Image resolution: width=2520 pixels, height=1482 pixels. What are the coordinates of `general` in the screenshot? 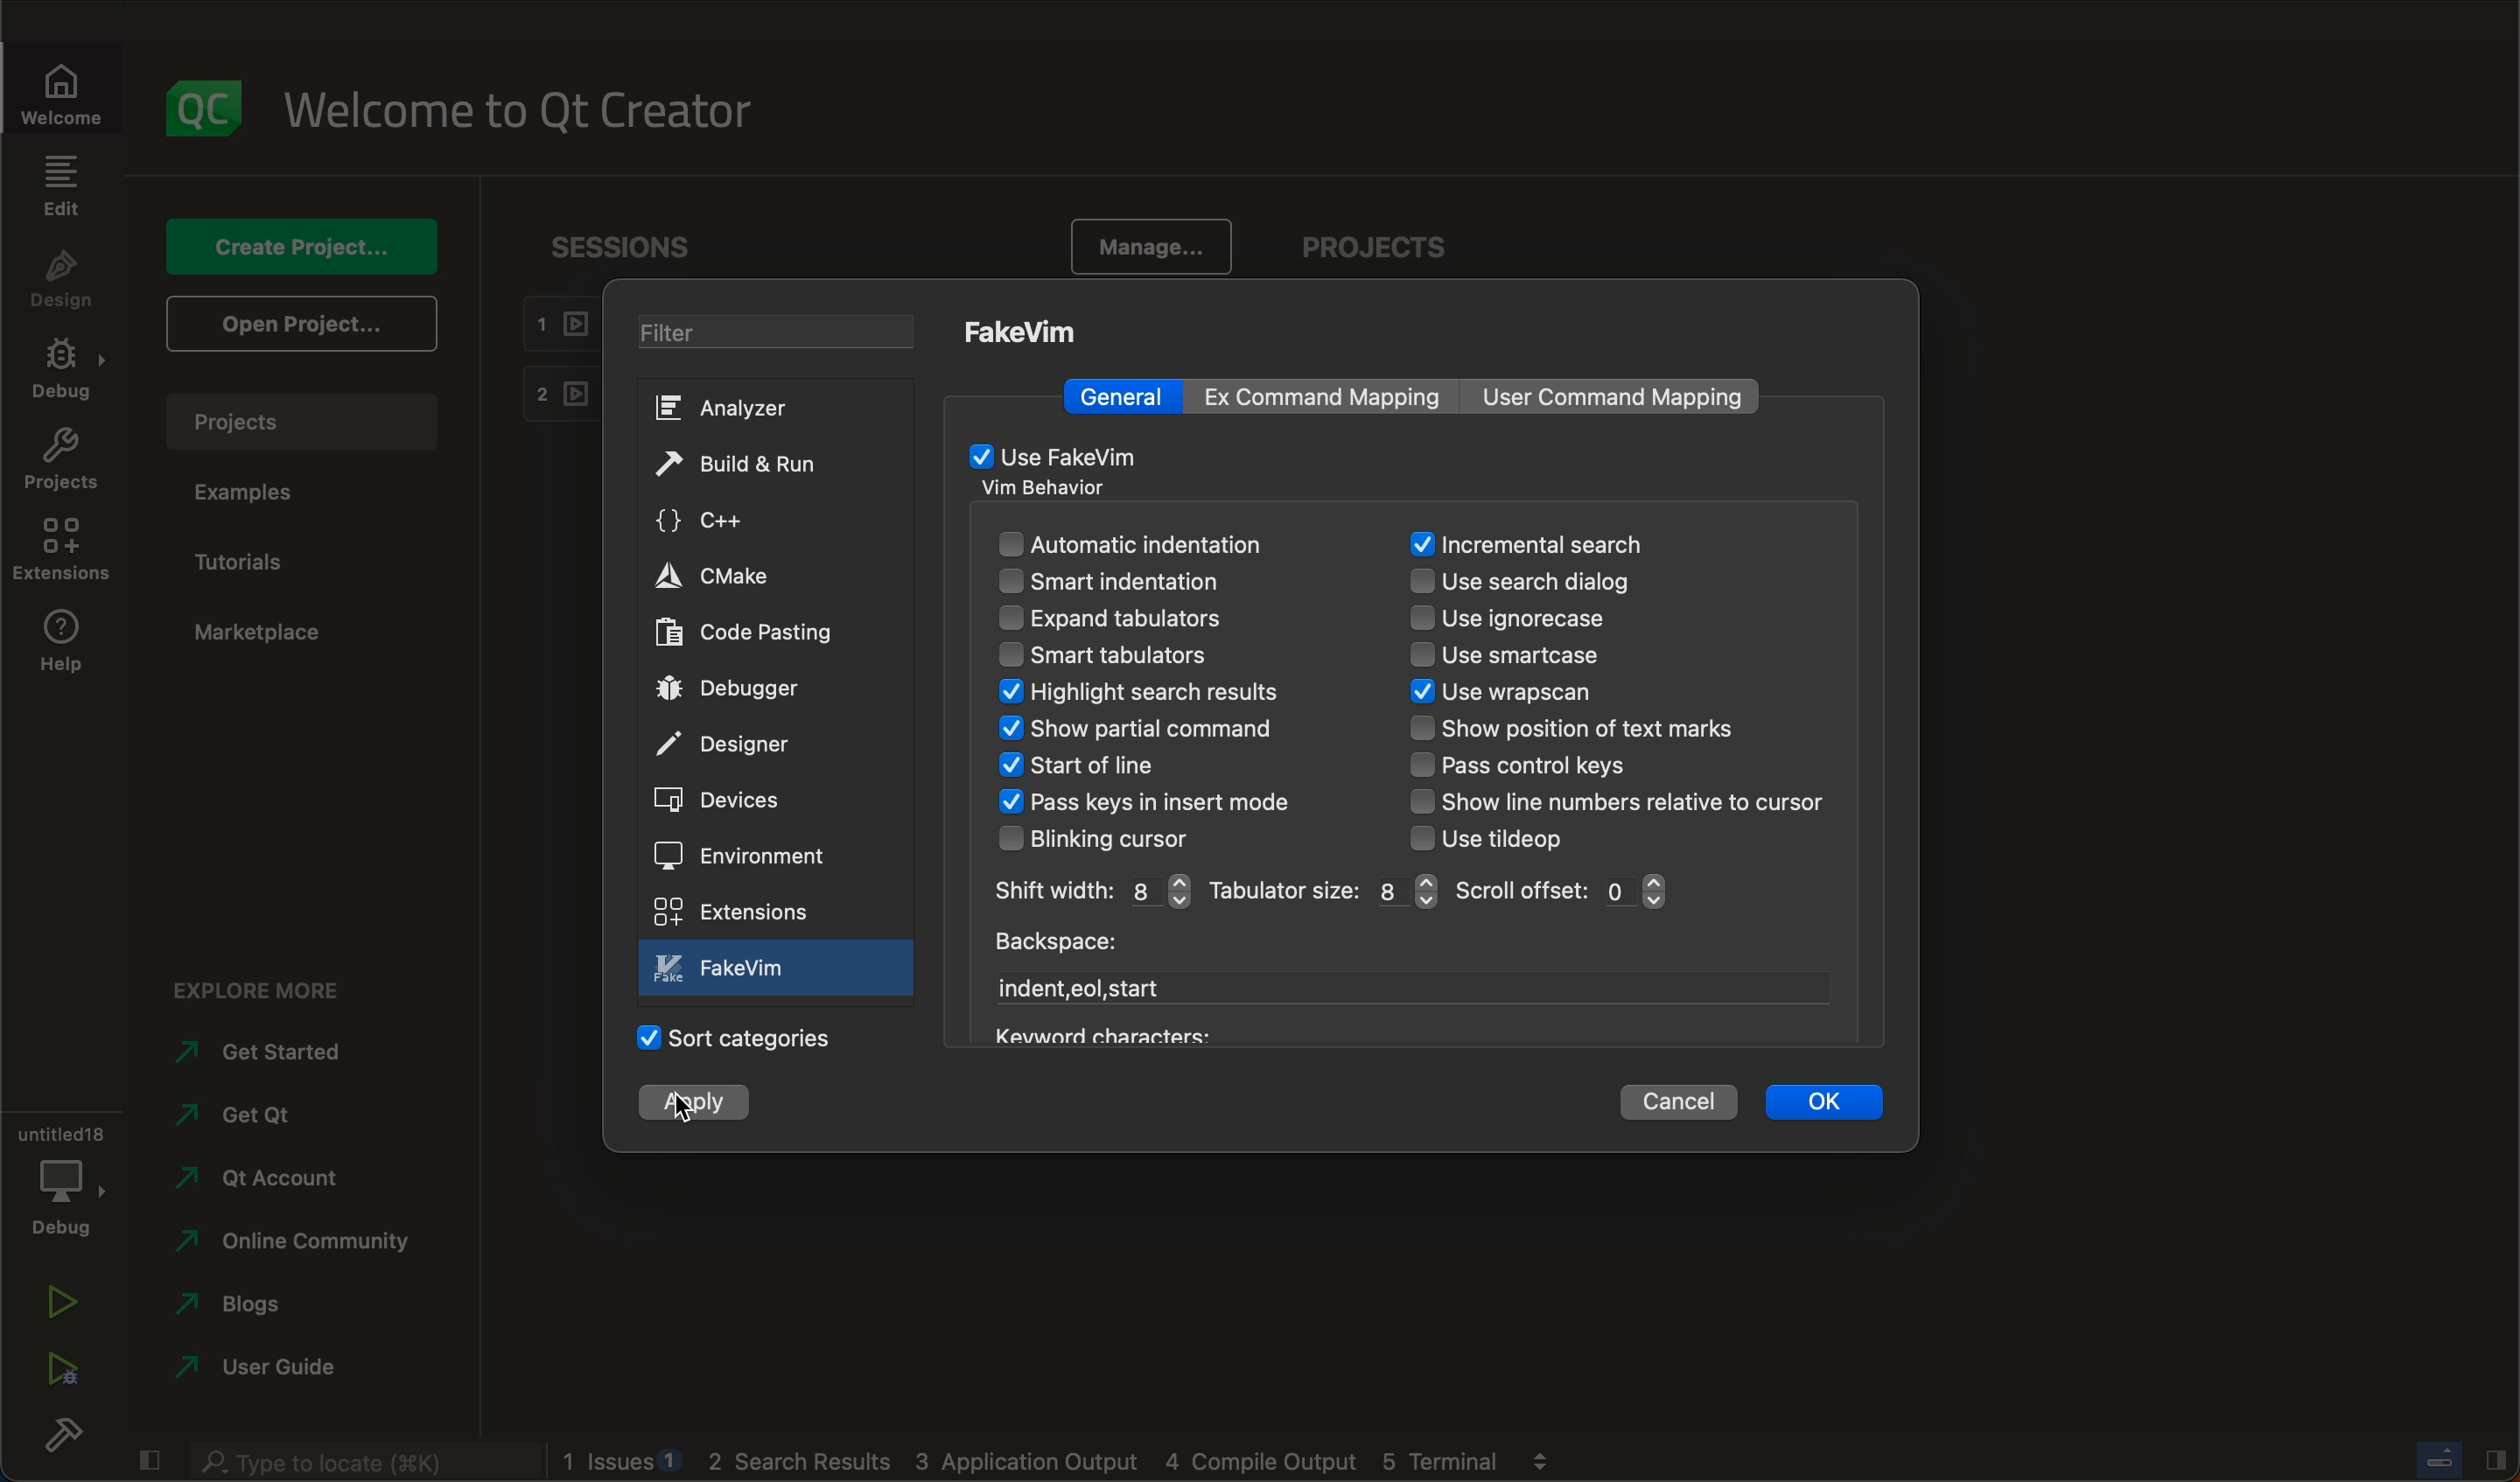 It's located at (1128, 396).